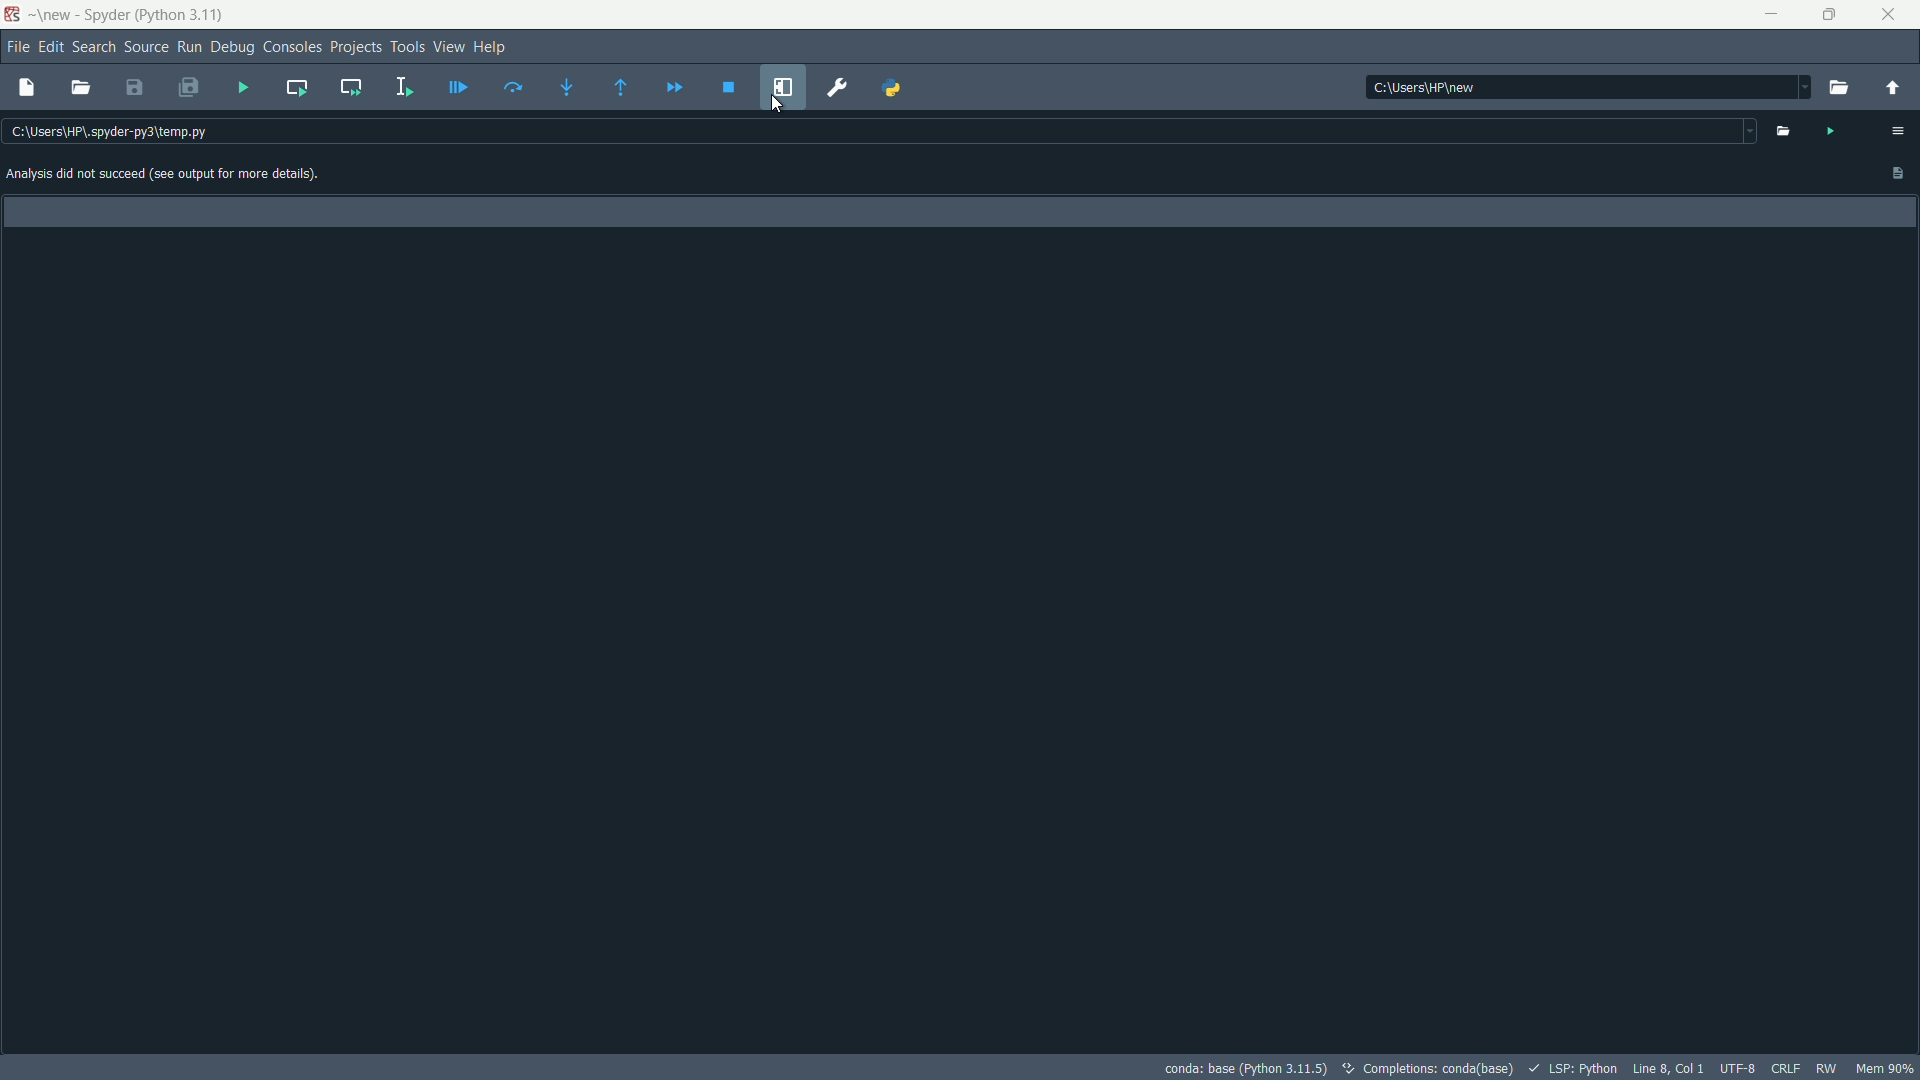 This screenshot has height=1080, width=1920. What do you see at coordinates (1831, 132) in the screenshot?
I see `run file` at bounding box center [1831, 132].